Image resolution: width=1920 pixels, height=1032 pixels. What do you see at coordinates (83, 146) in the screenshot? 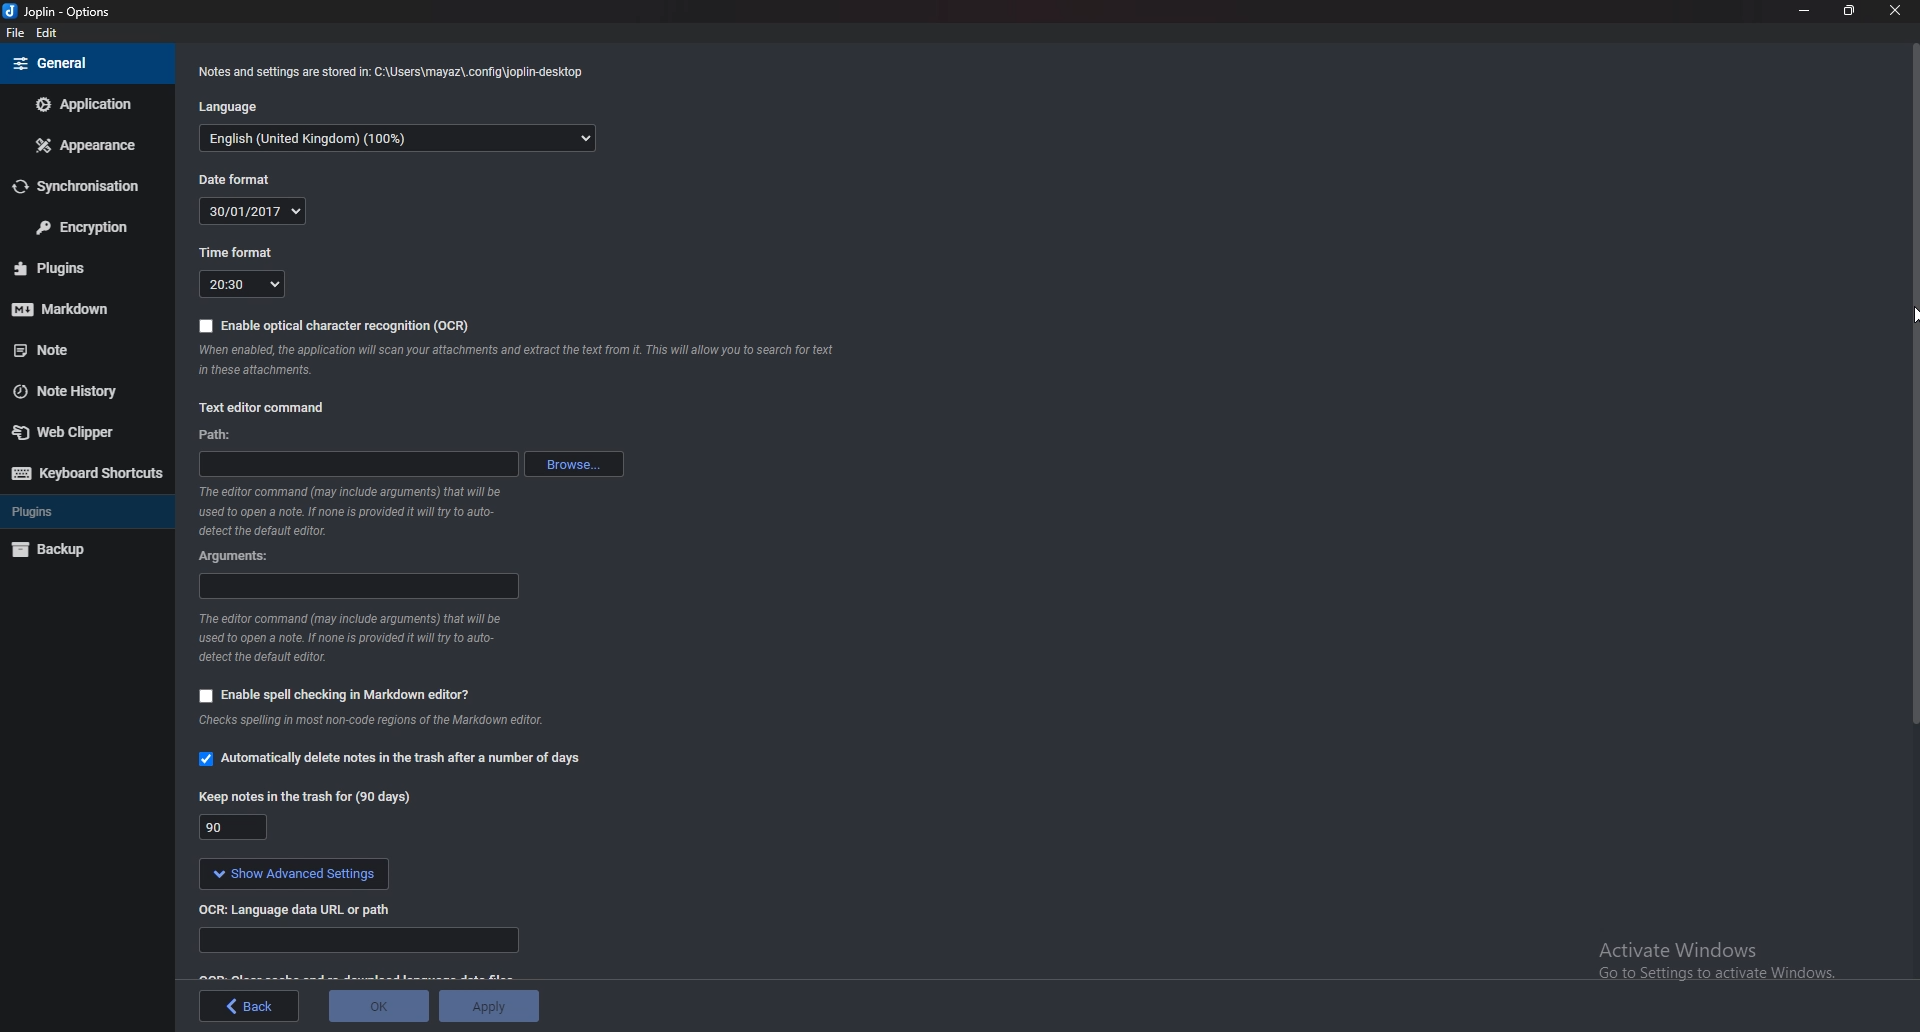
I see `Appearance` at bounding box center [83, 146].